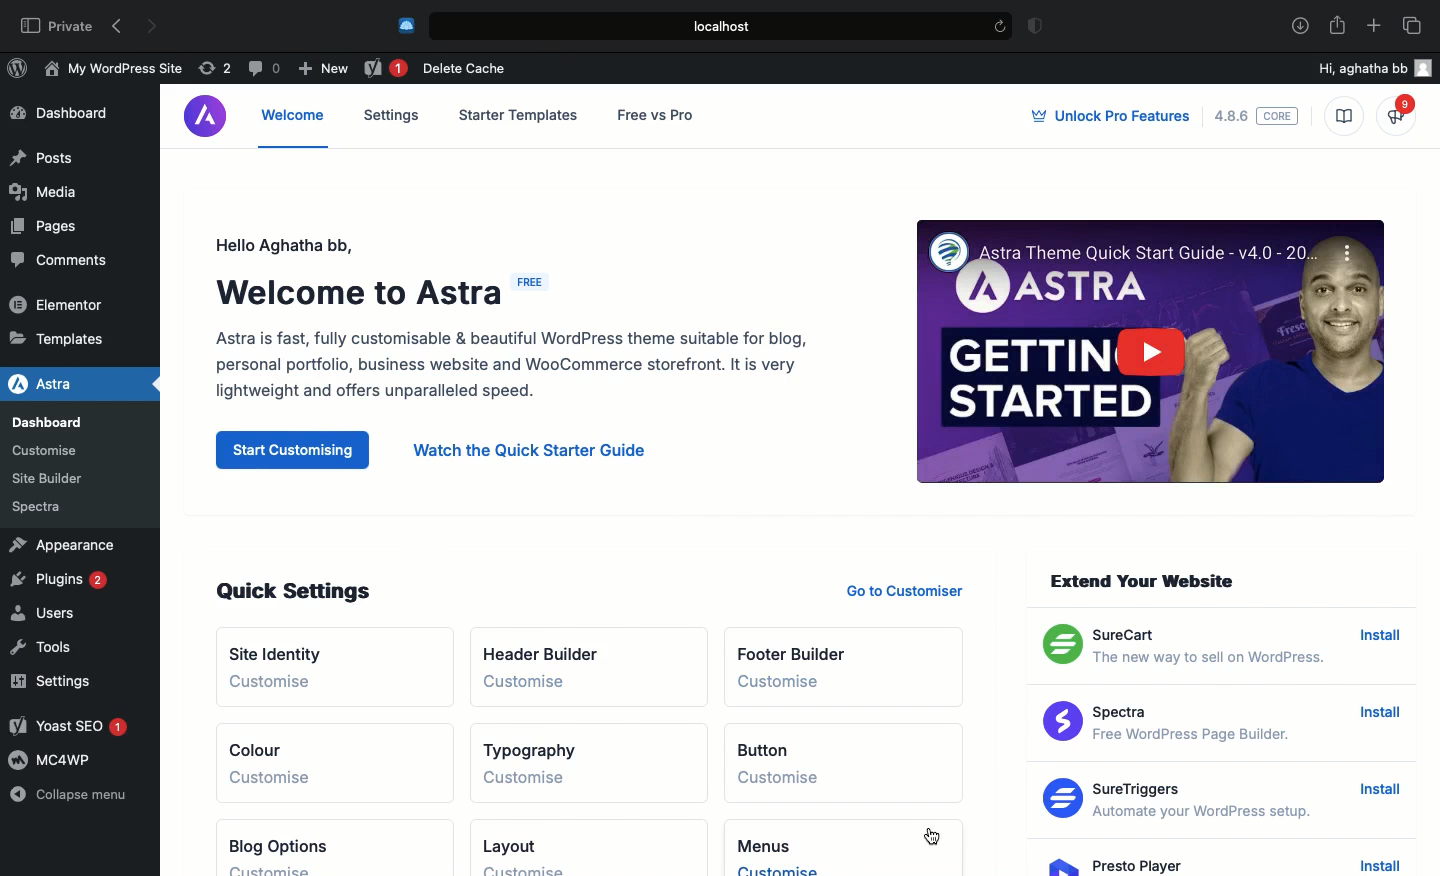 Image resolution: width=1440 pixels, height=876 pixels. I want to click on Install, so click(1374, 721).